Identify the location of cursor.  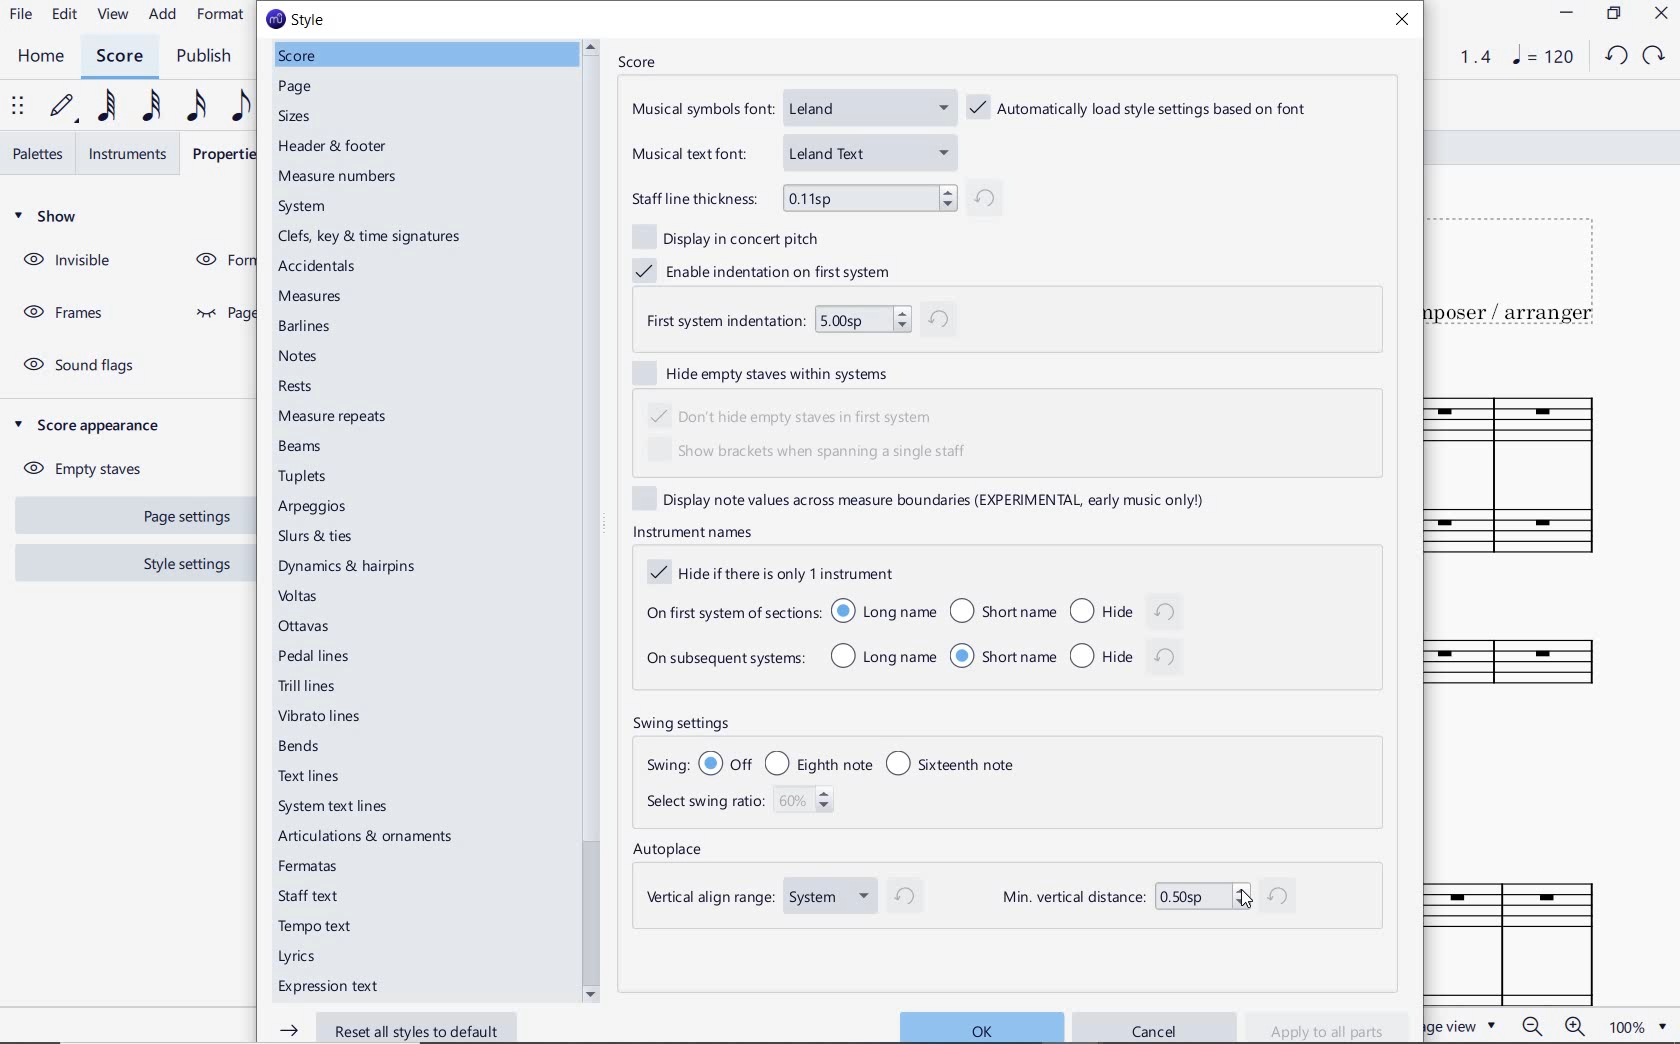
(1246, 905).